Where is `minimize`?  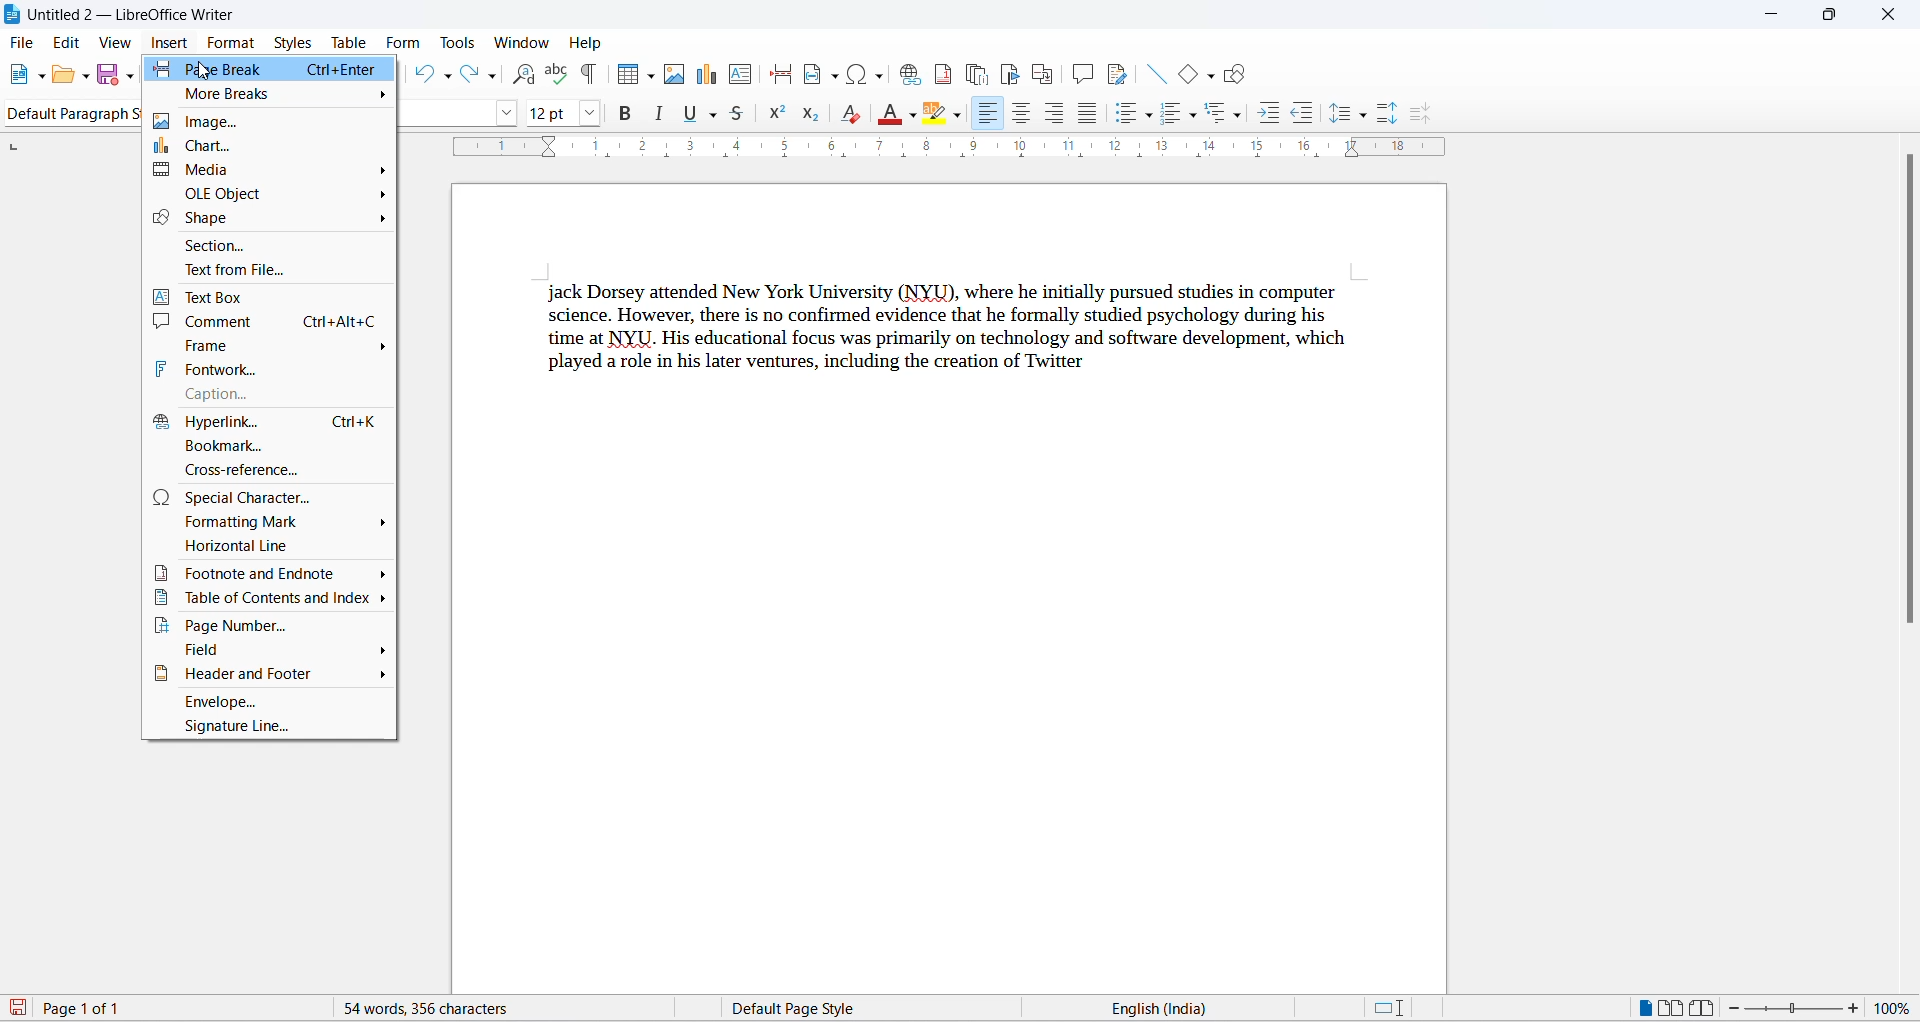 minimize is located at coordinates (1768, 14).